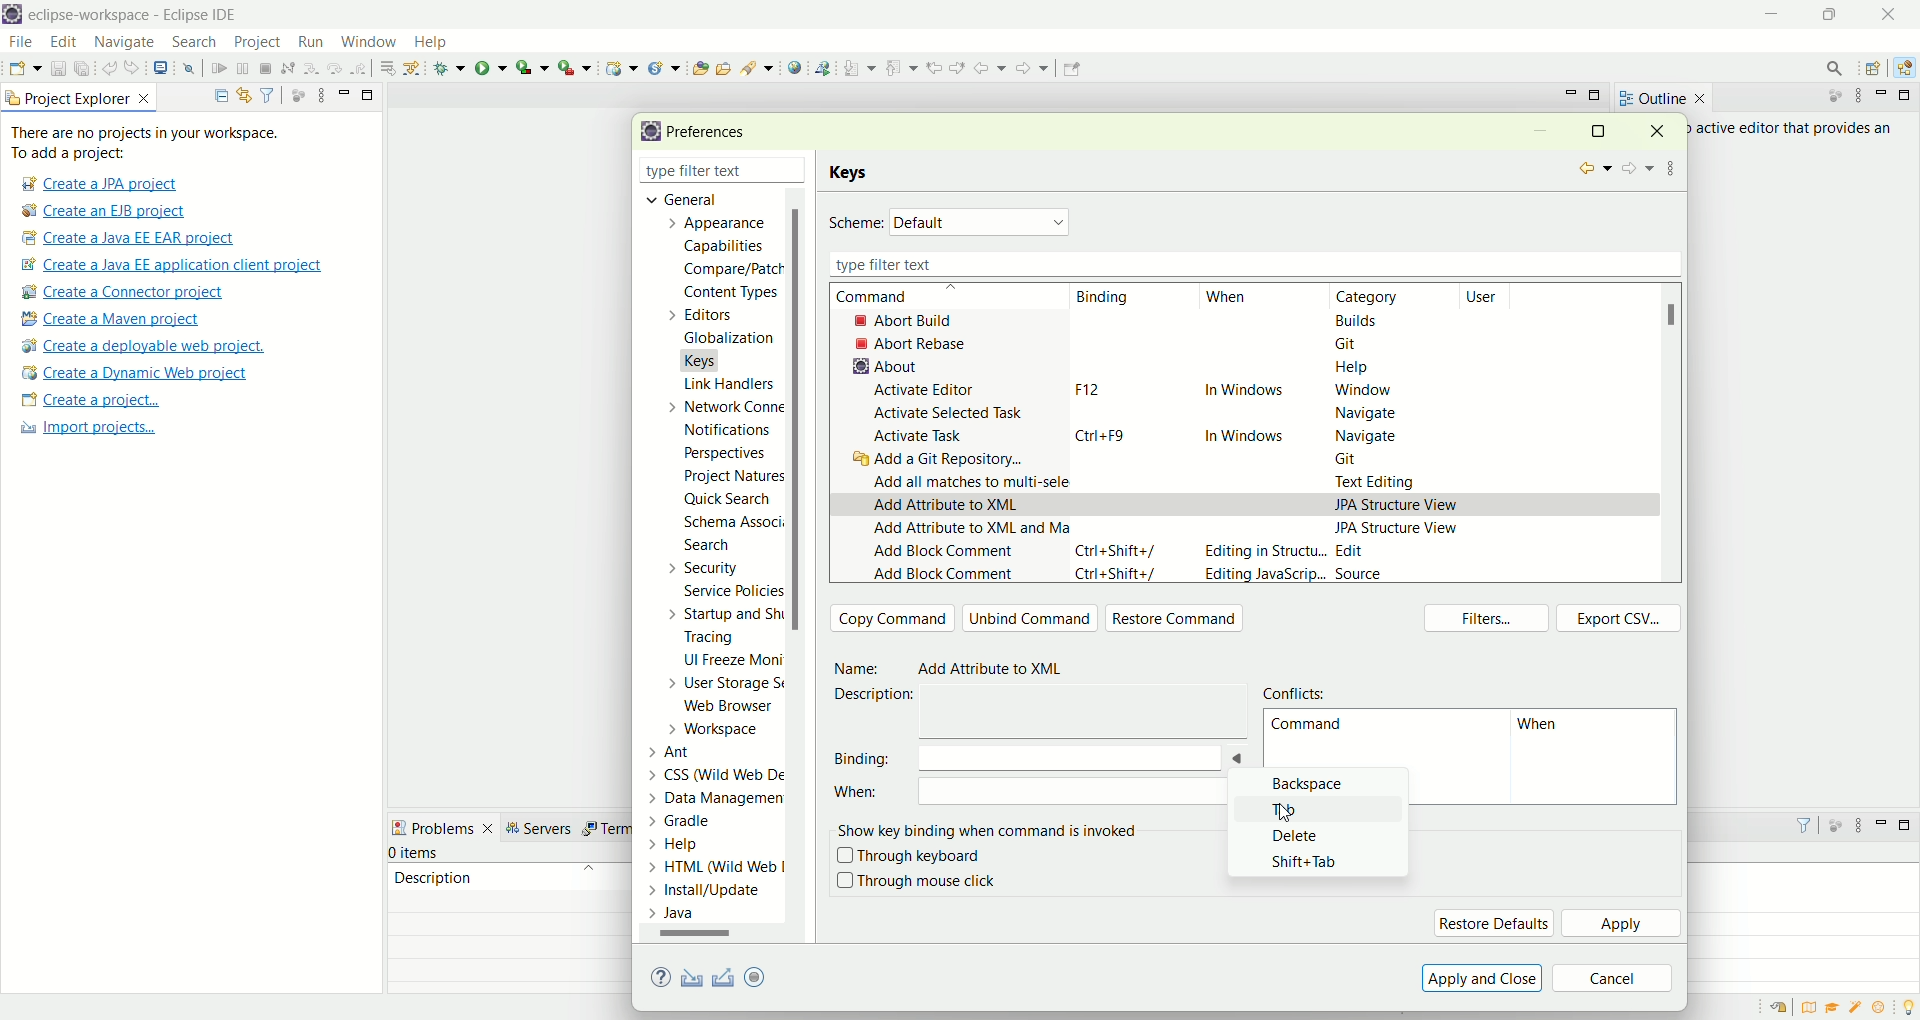  What do you see at coordinates (994, 67) in the screenshot?
I see `back` at bounding box center [994, 67].